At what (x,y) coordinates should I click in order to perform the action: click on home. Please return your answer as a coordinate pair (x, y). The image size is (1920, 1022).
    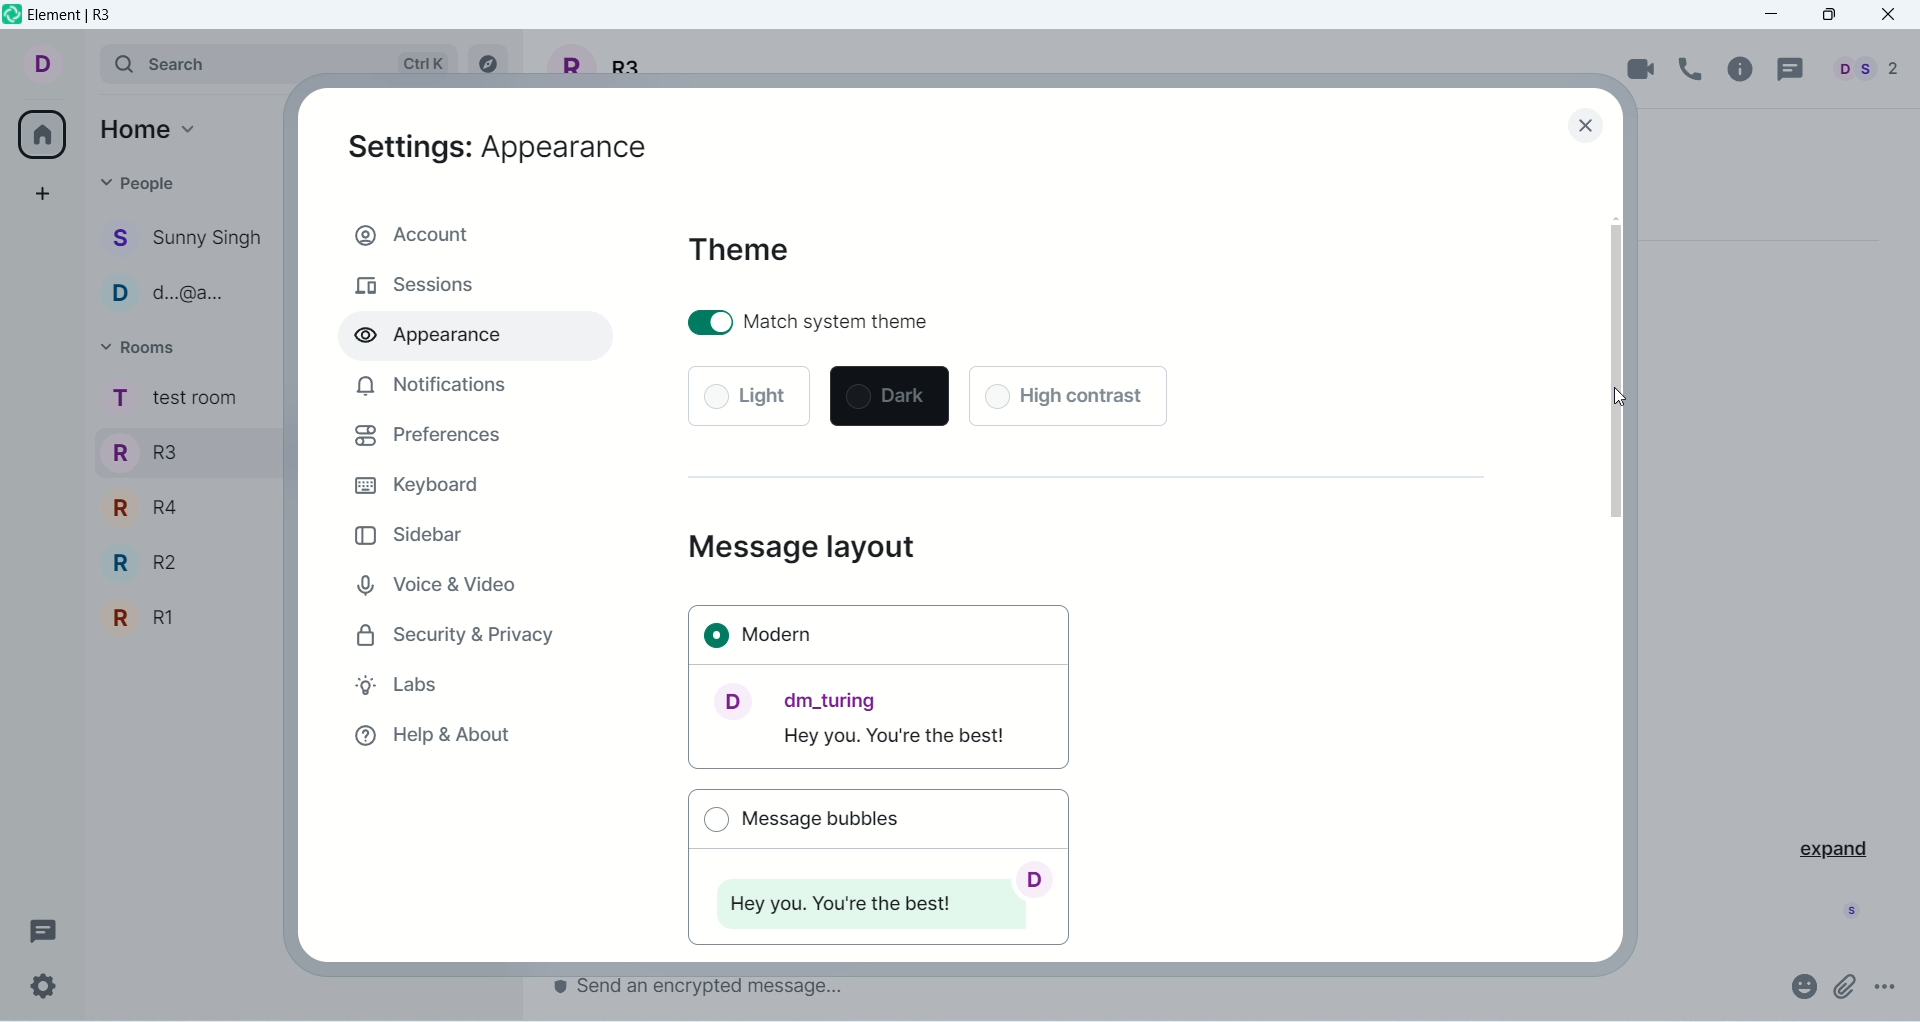
    Looking at the image, I should click on (154, 127).